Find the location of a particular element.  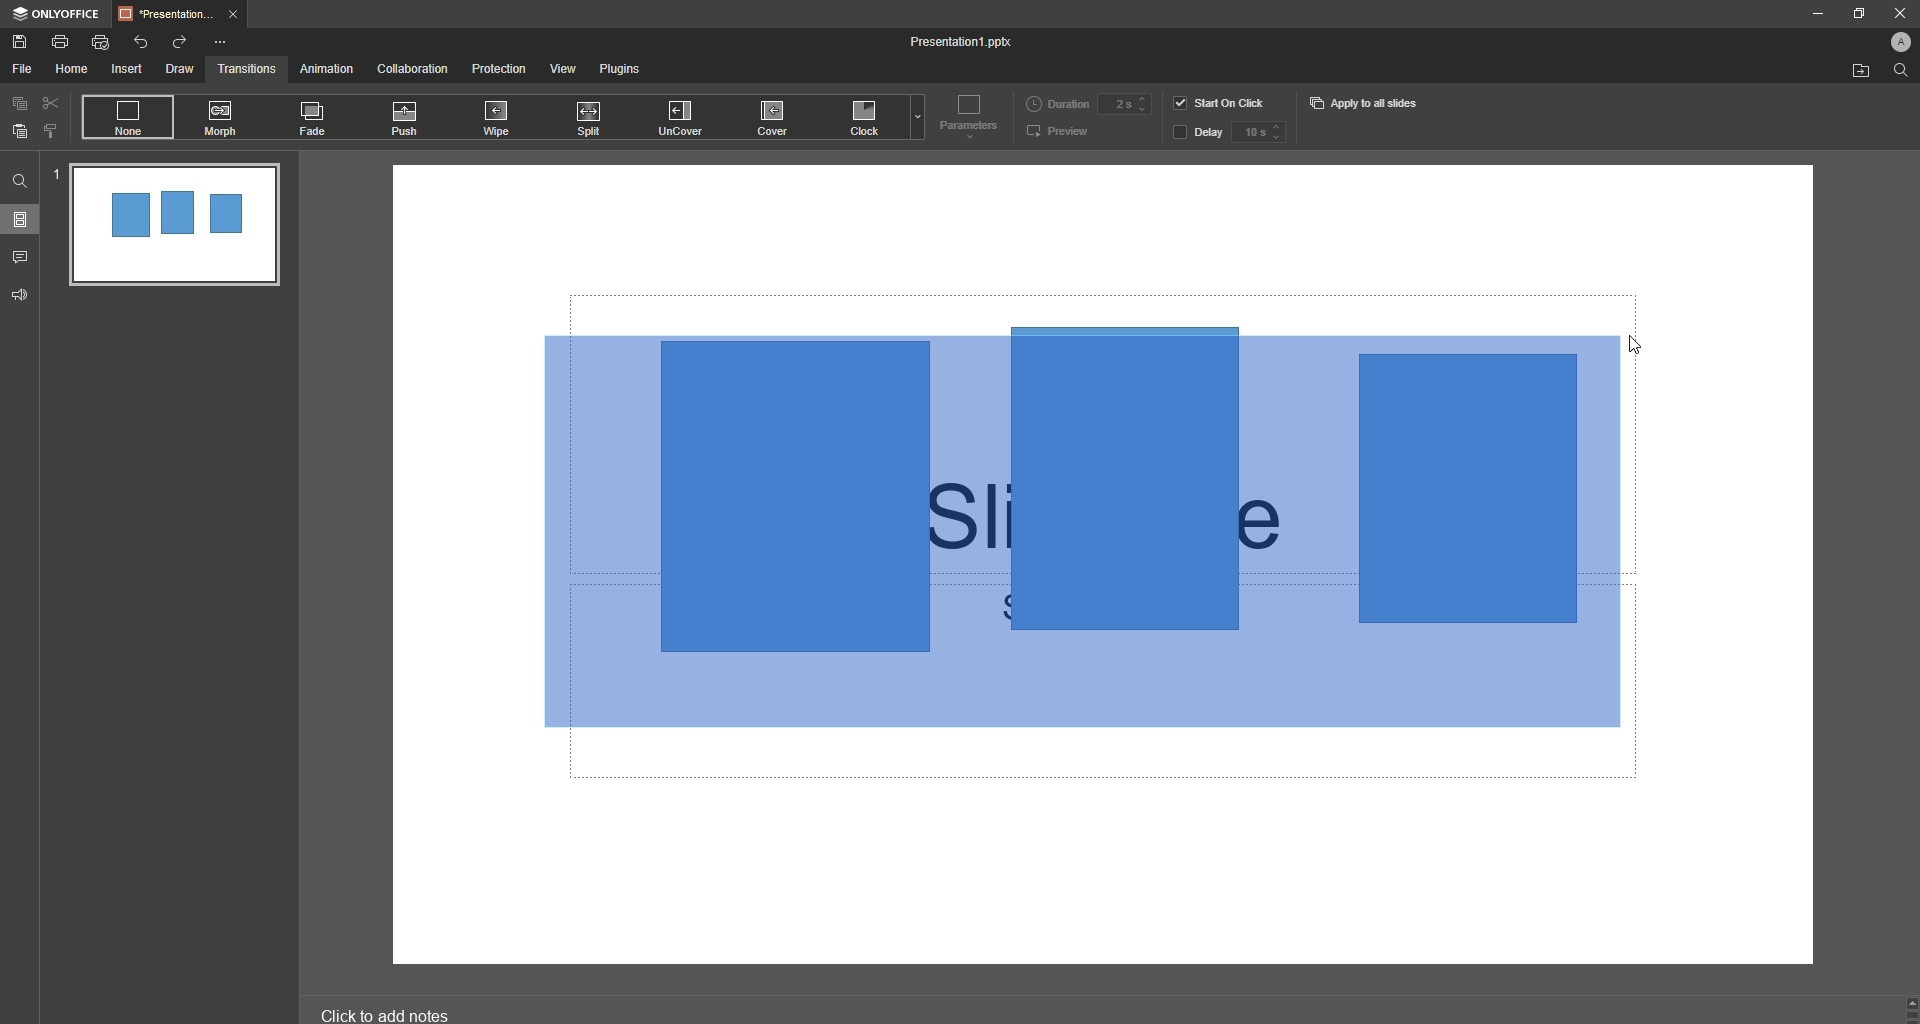

ONLYOFFICE is located at coordinates (56, 14).